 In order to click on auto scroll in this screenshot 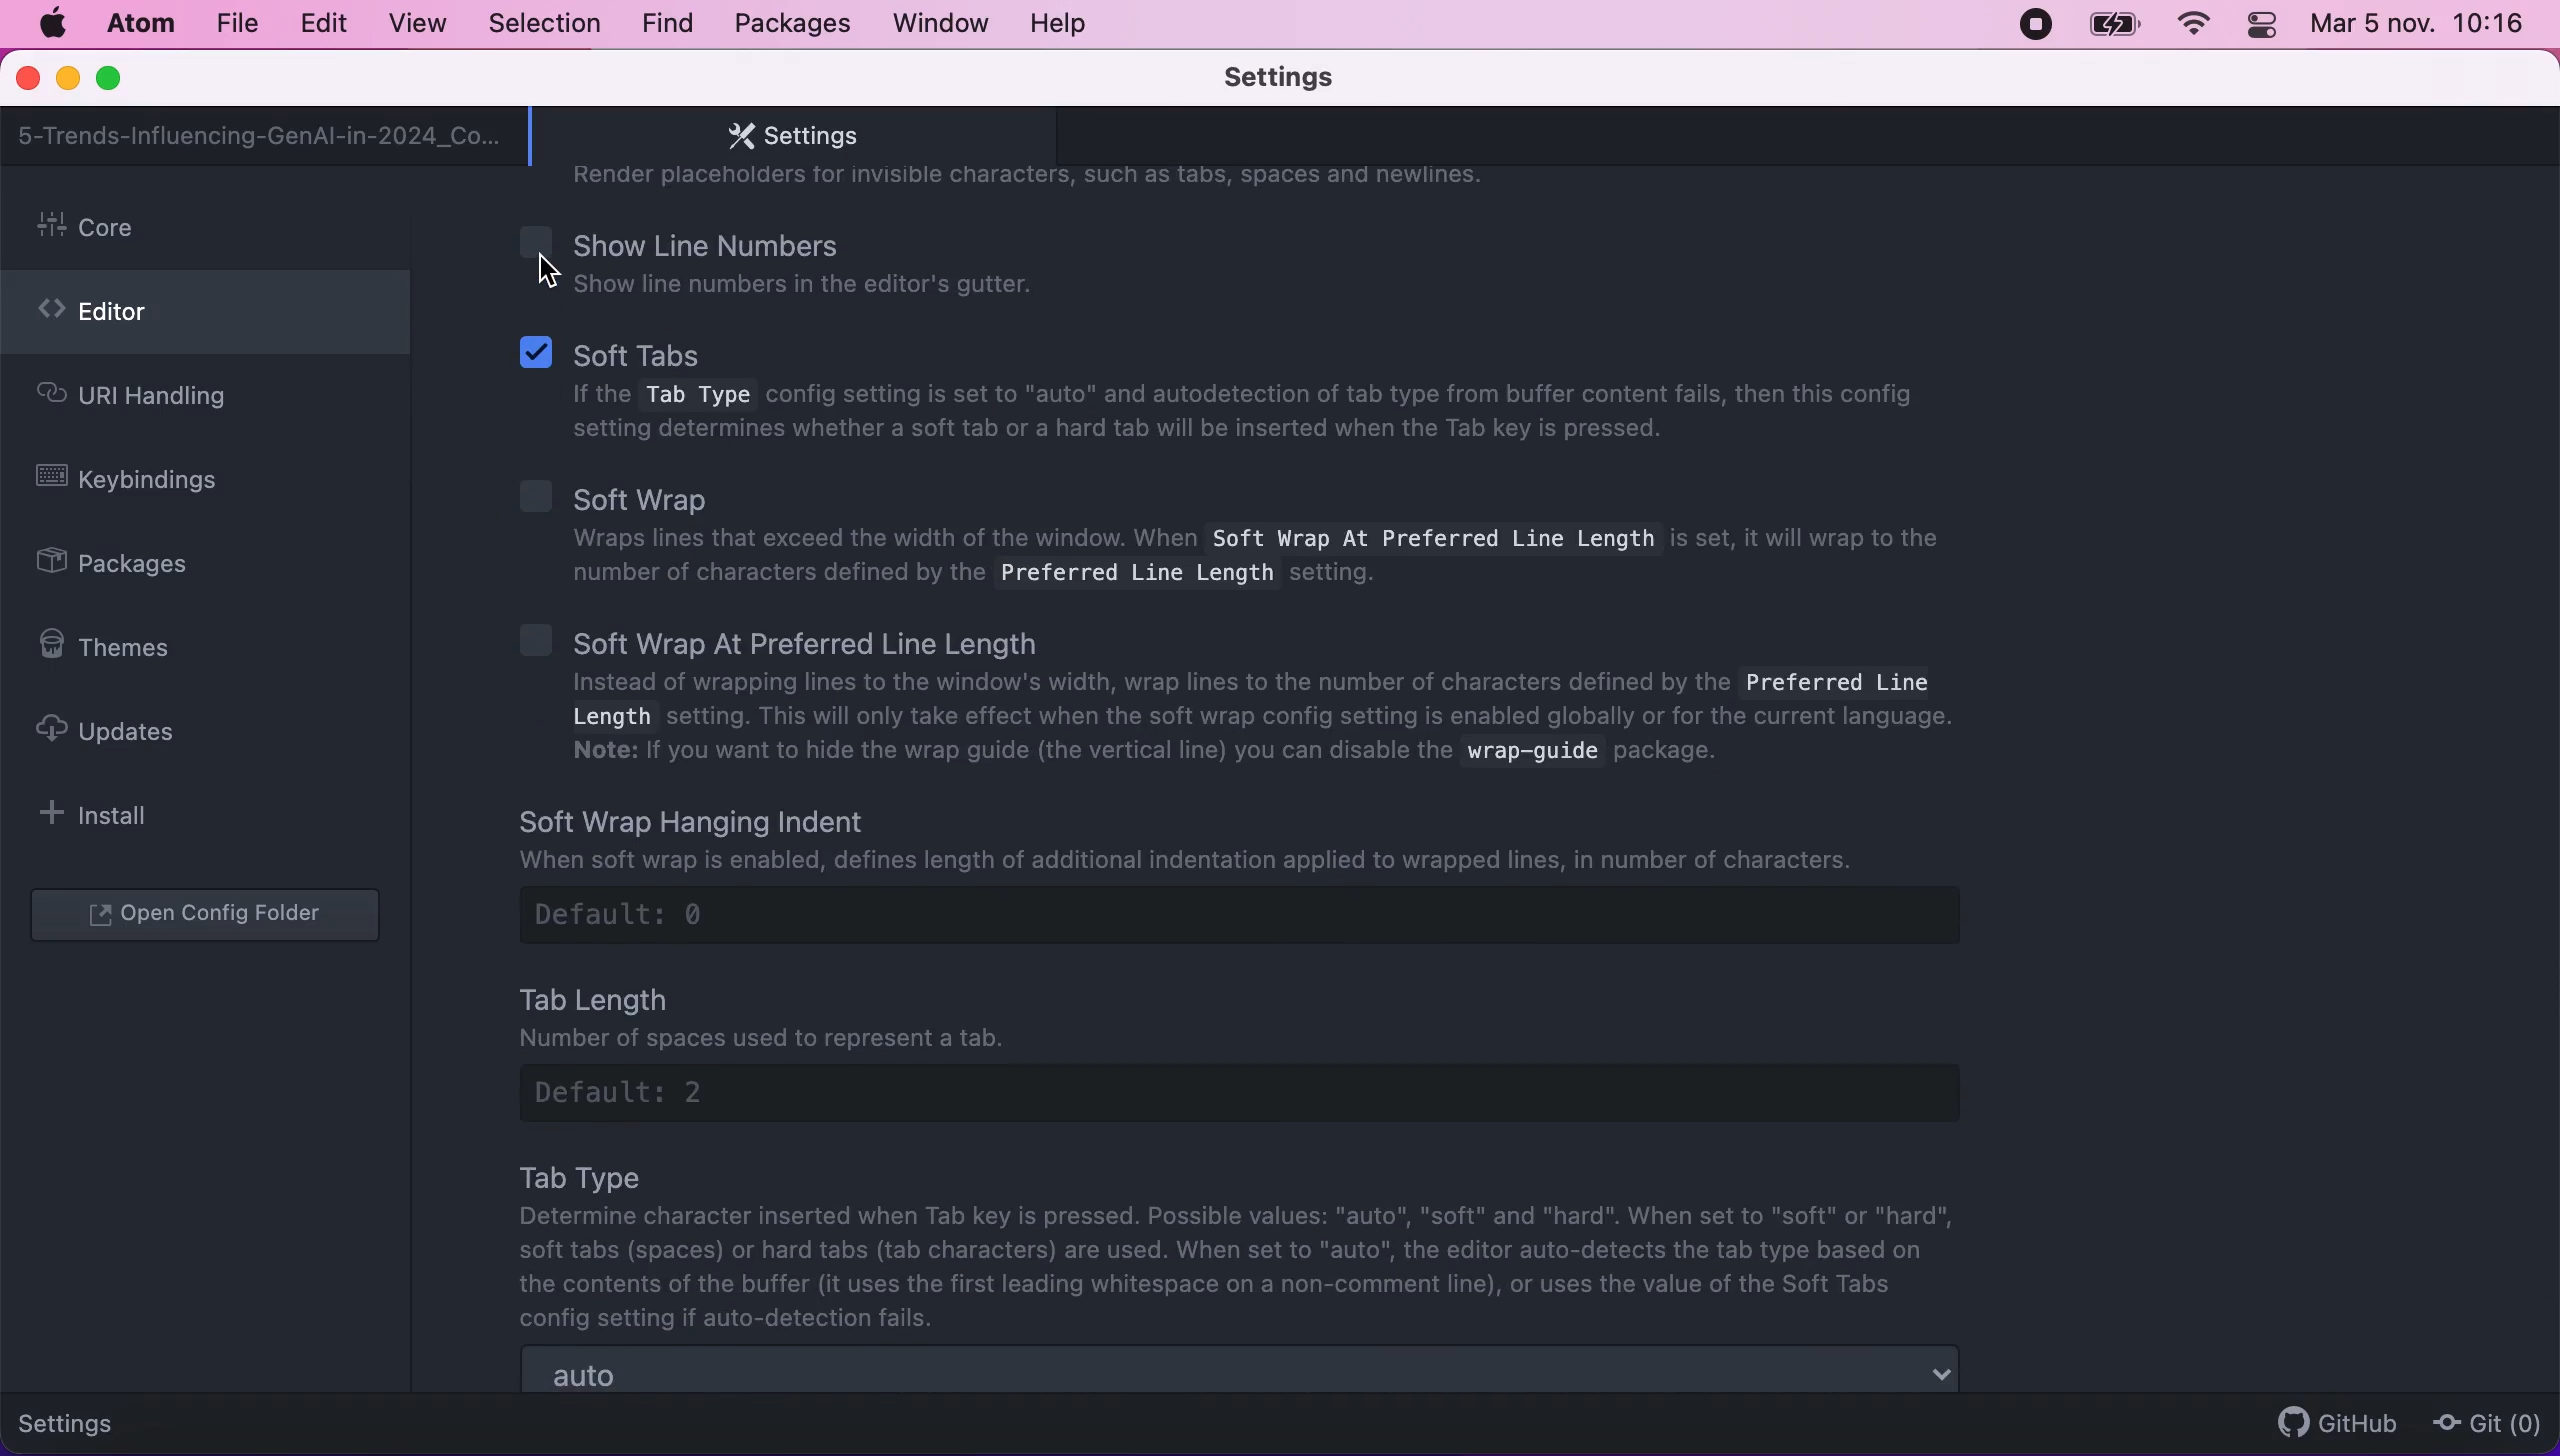, I will do `click(1243, 1372)`.